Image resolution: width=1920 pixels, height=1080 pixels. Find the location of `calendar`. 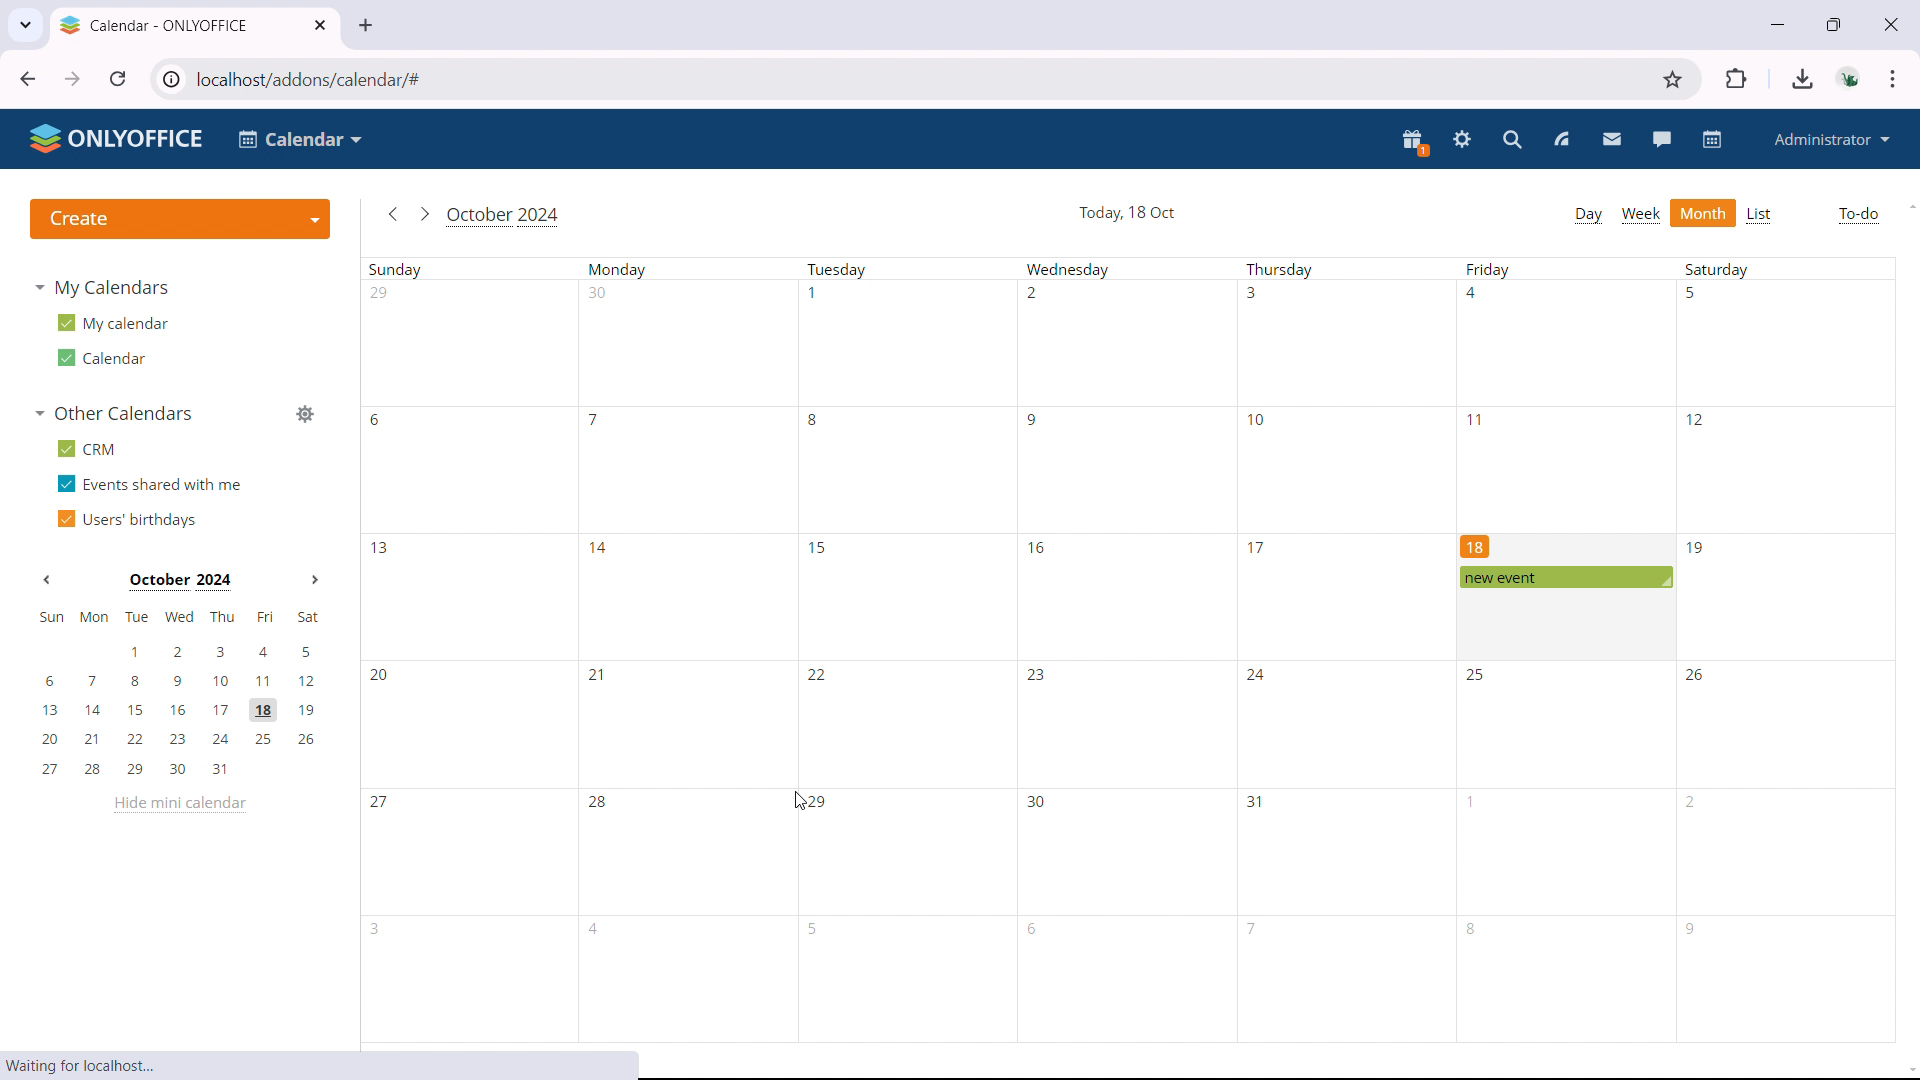

calendar is located at coordinates (1714, 139).